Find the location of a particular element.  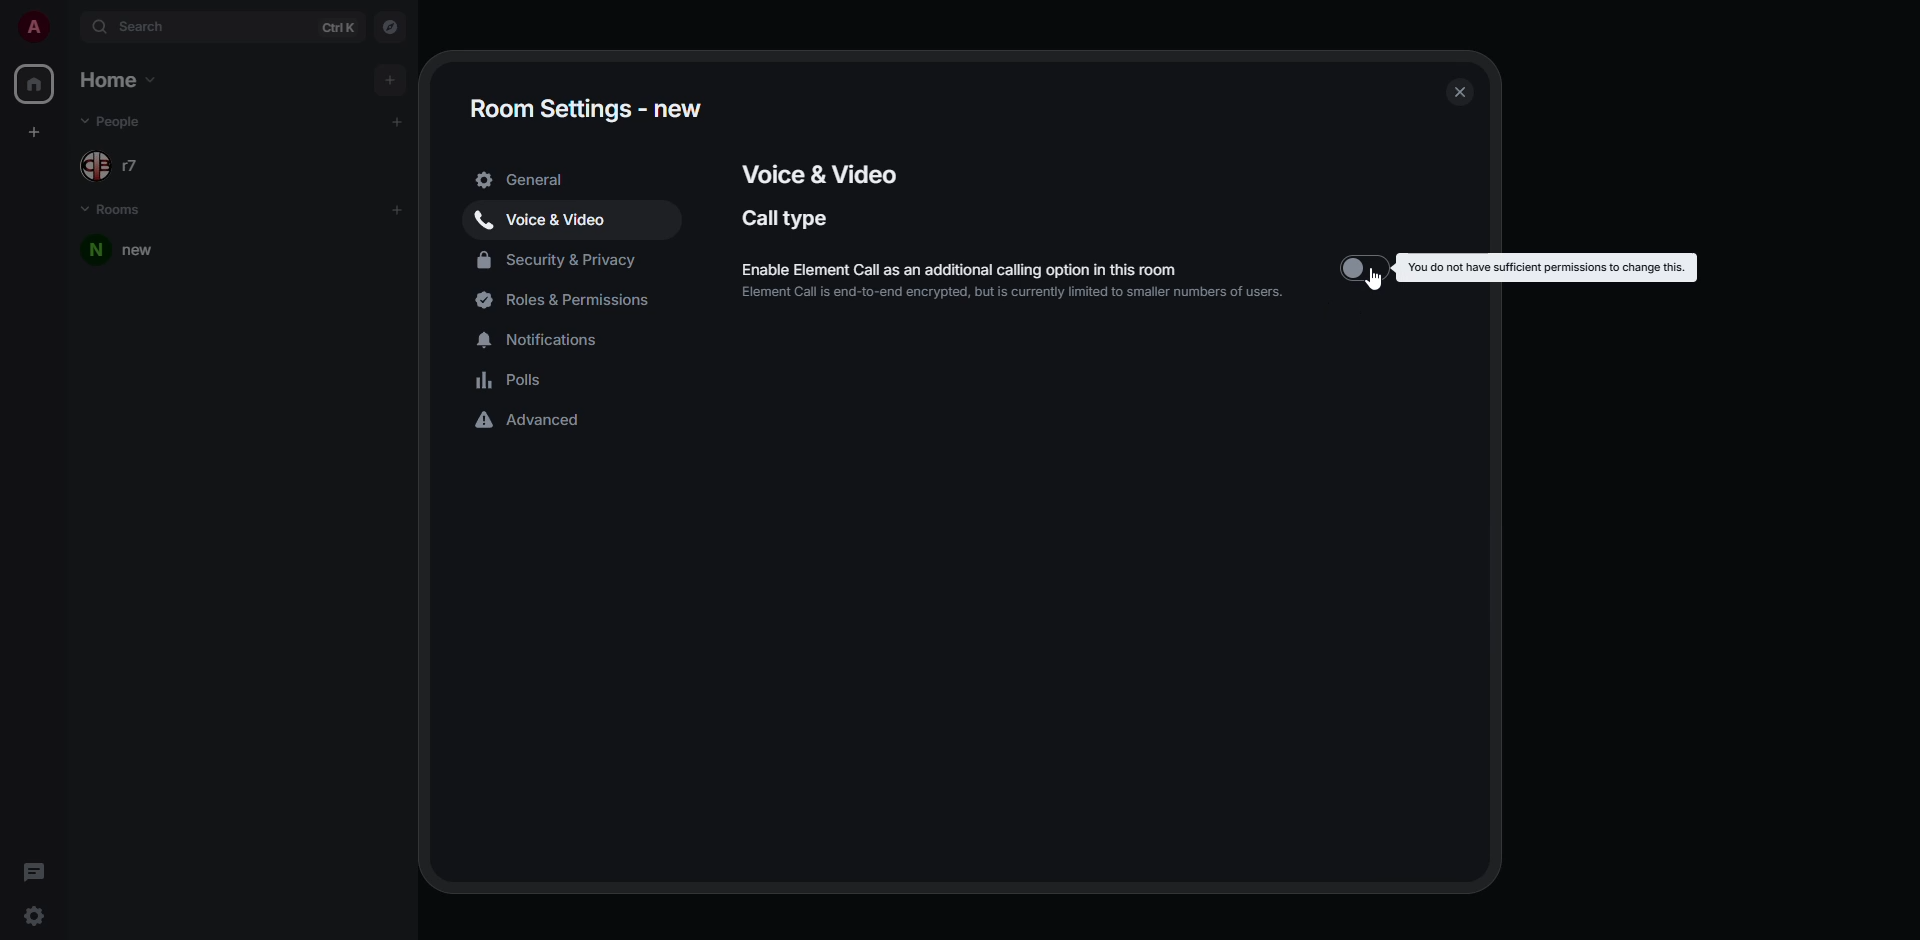

enable element call as an additional calling option in this room. element calling is end-to-end encrypted, but it is currently restricted to a smaller number of users. is located at coordinates (1016, 281).